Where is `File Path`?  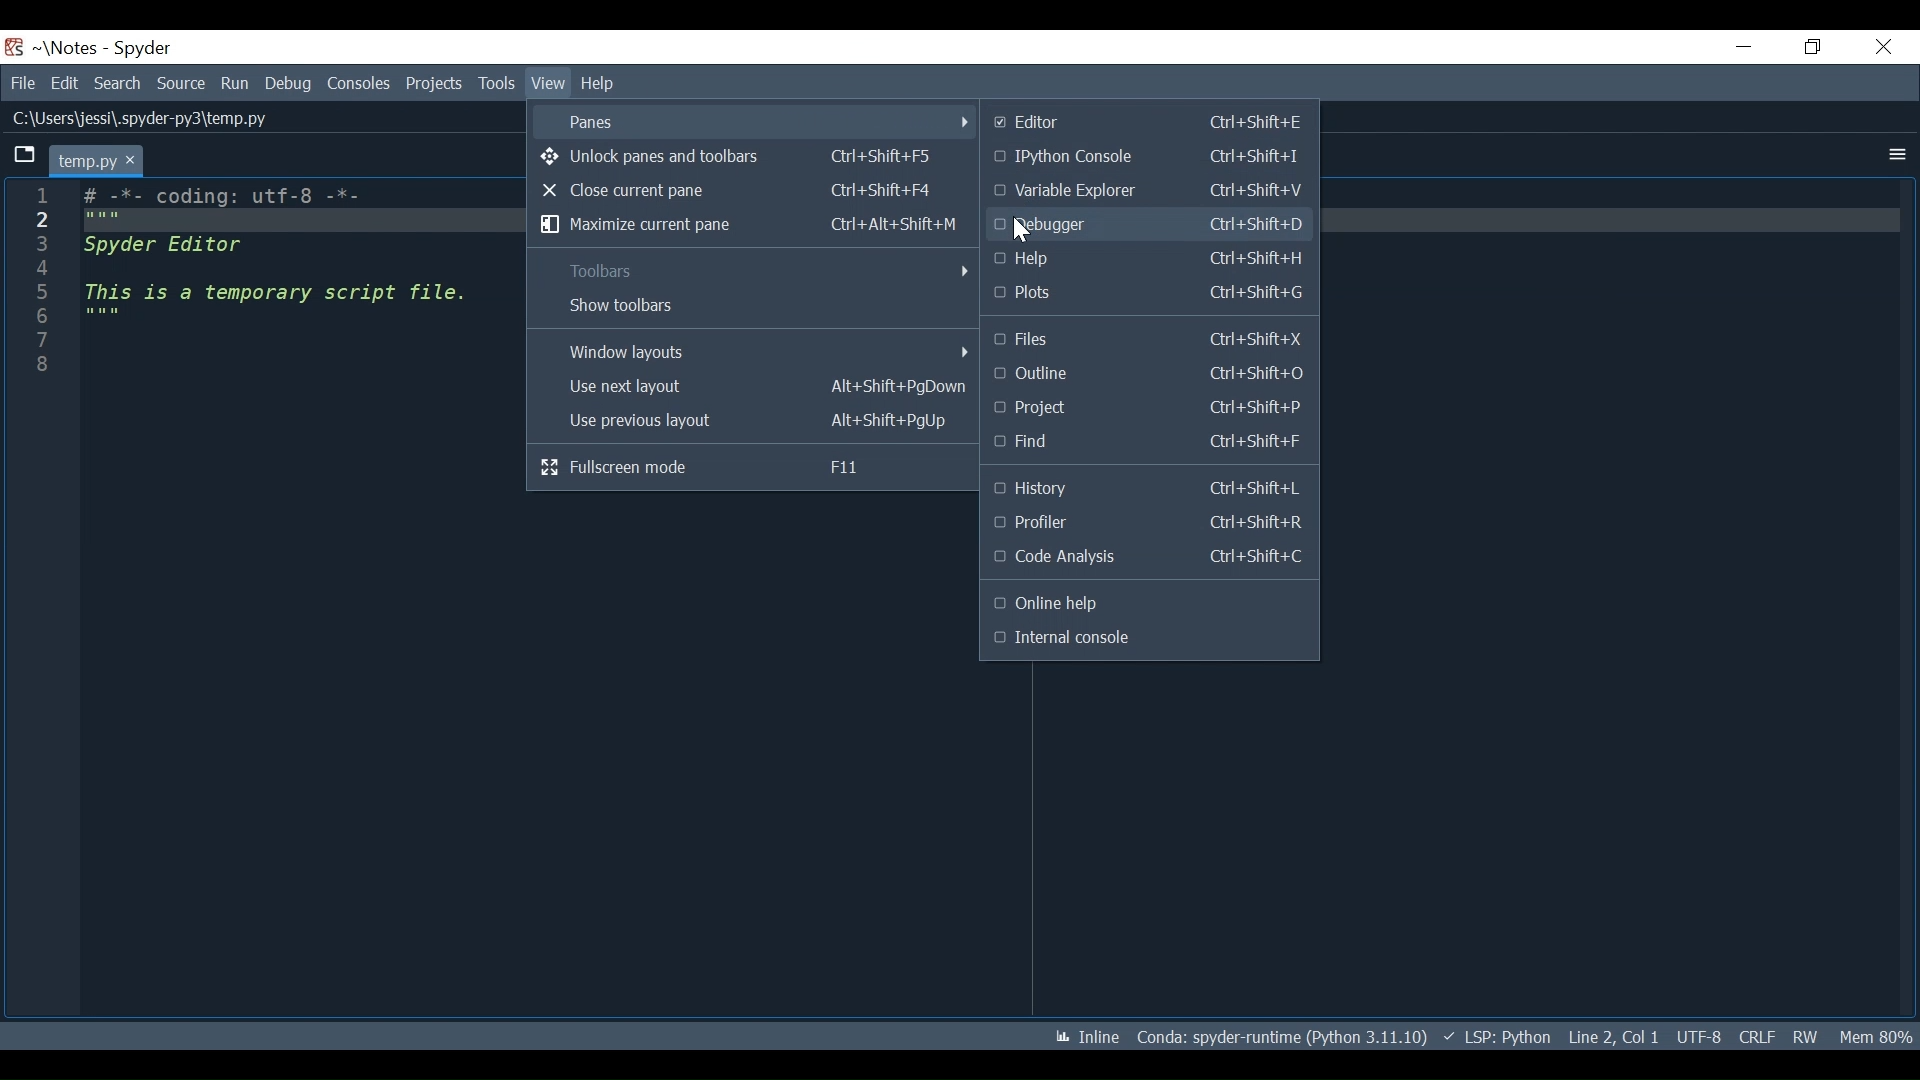
File Path is located at coordinates (136, 119).